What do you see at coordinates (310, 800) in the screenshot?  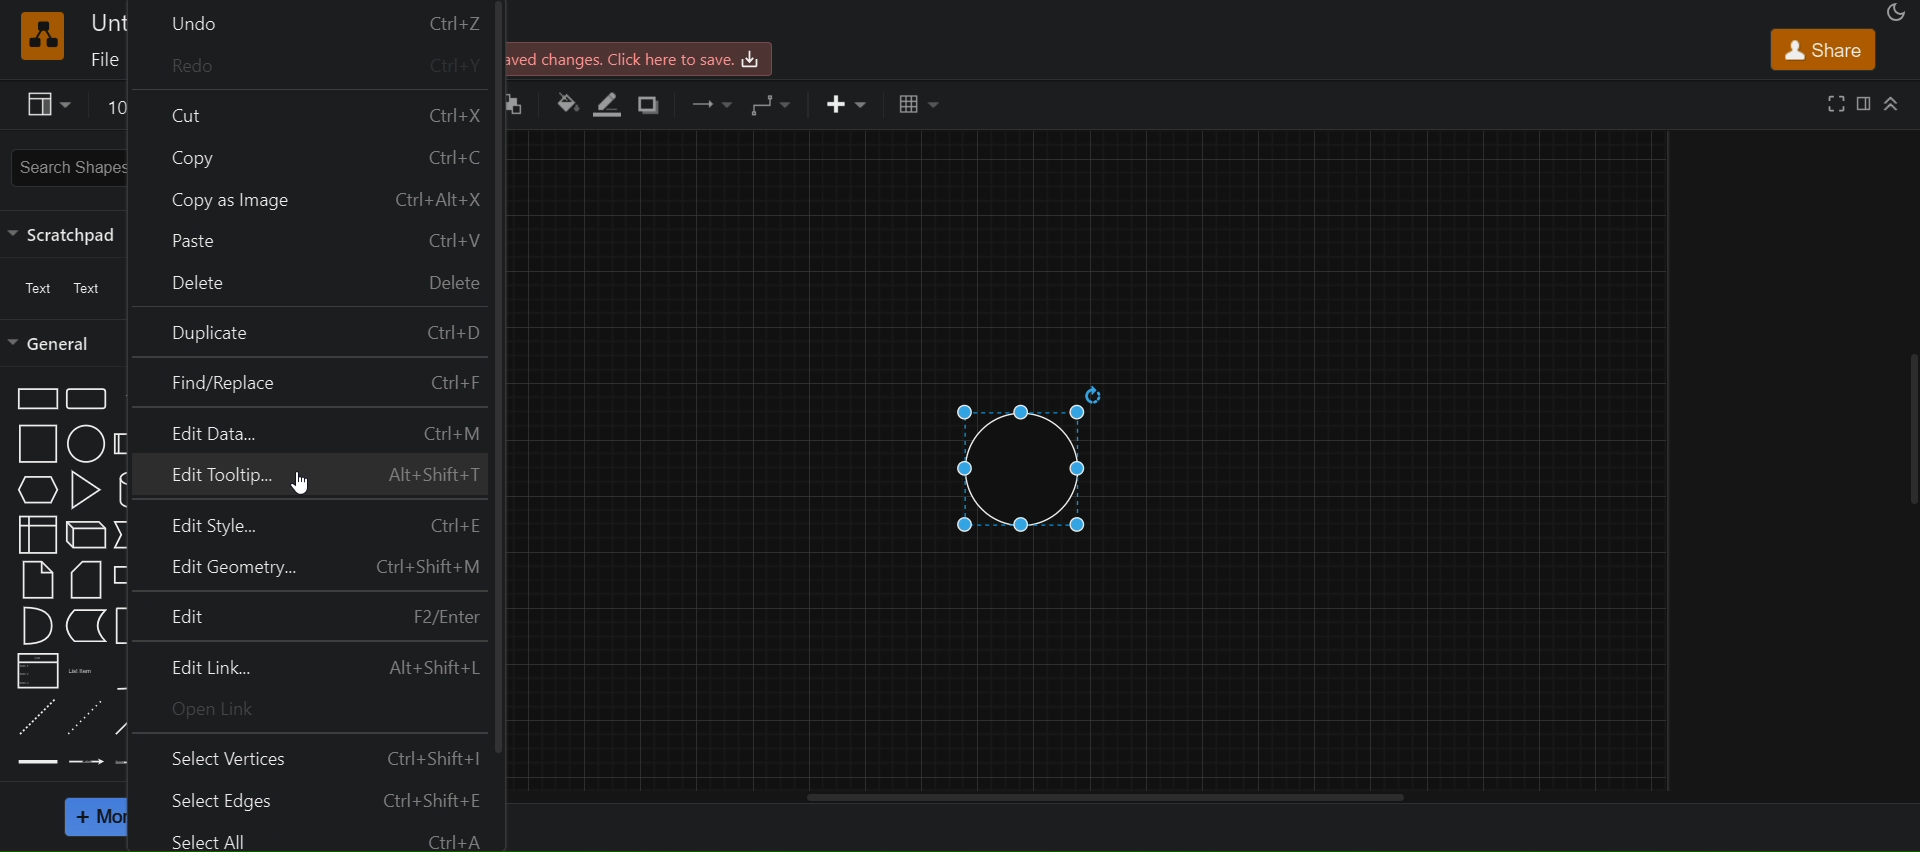 I see `select edges` at bounding box center [310, 800].